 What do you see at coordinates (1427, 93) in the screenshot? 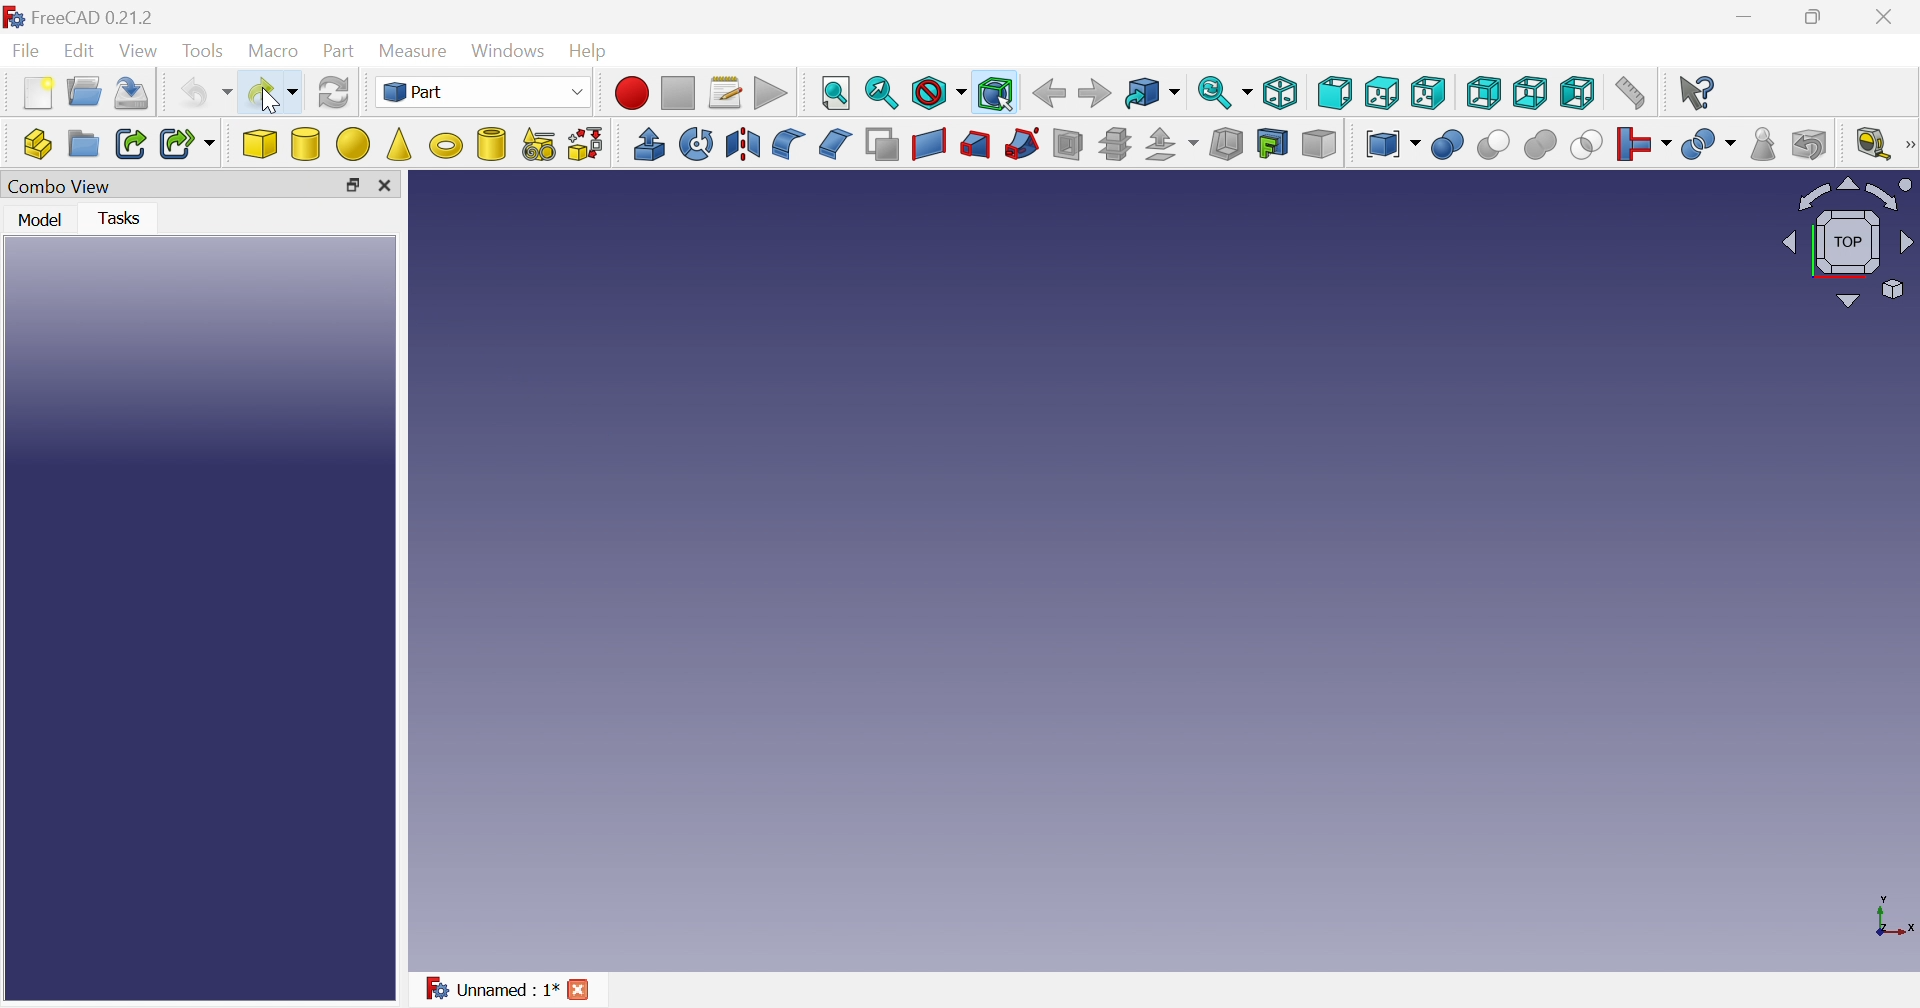
I see `Top` at bounding box center [1427, 93].